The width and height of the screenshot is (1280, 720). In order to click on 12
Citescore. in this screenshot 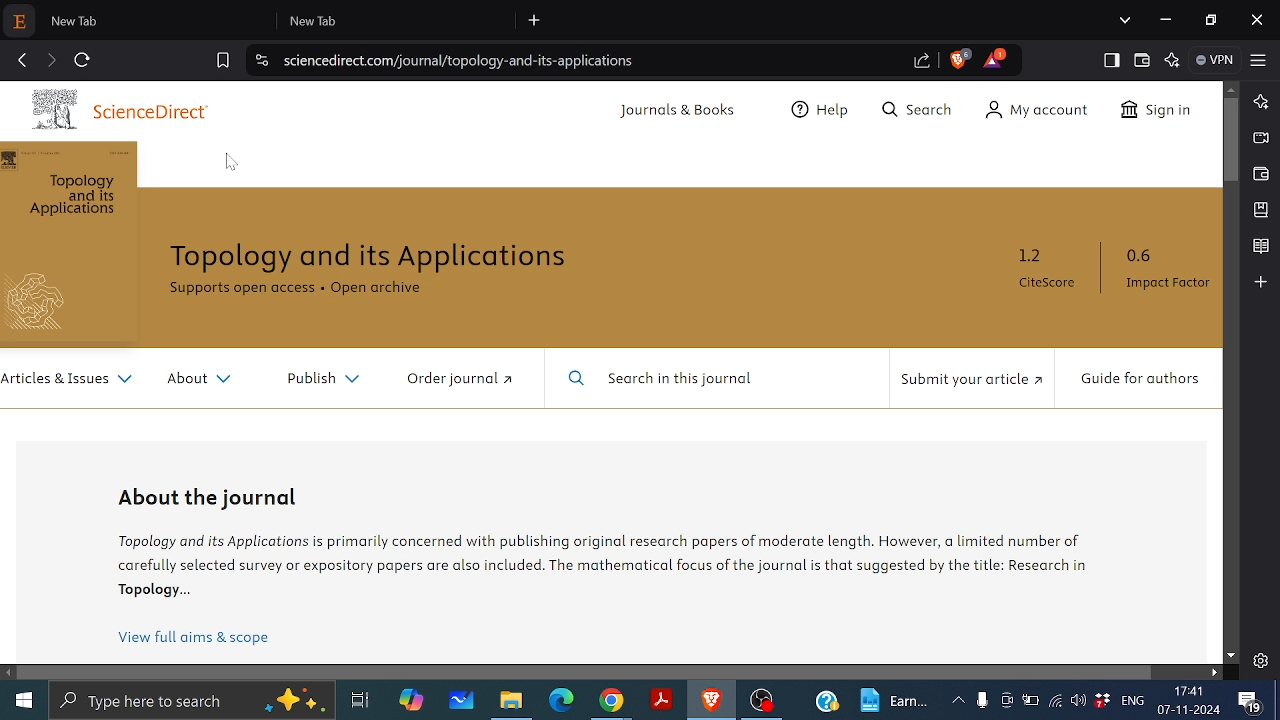, I will do `click(1046, 269)`.